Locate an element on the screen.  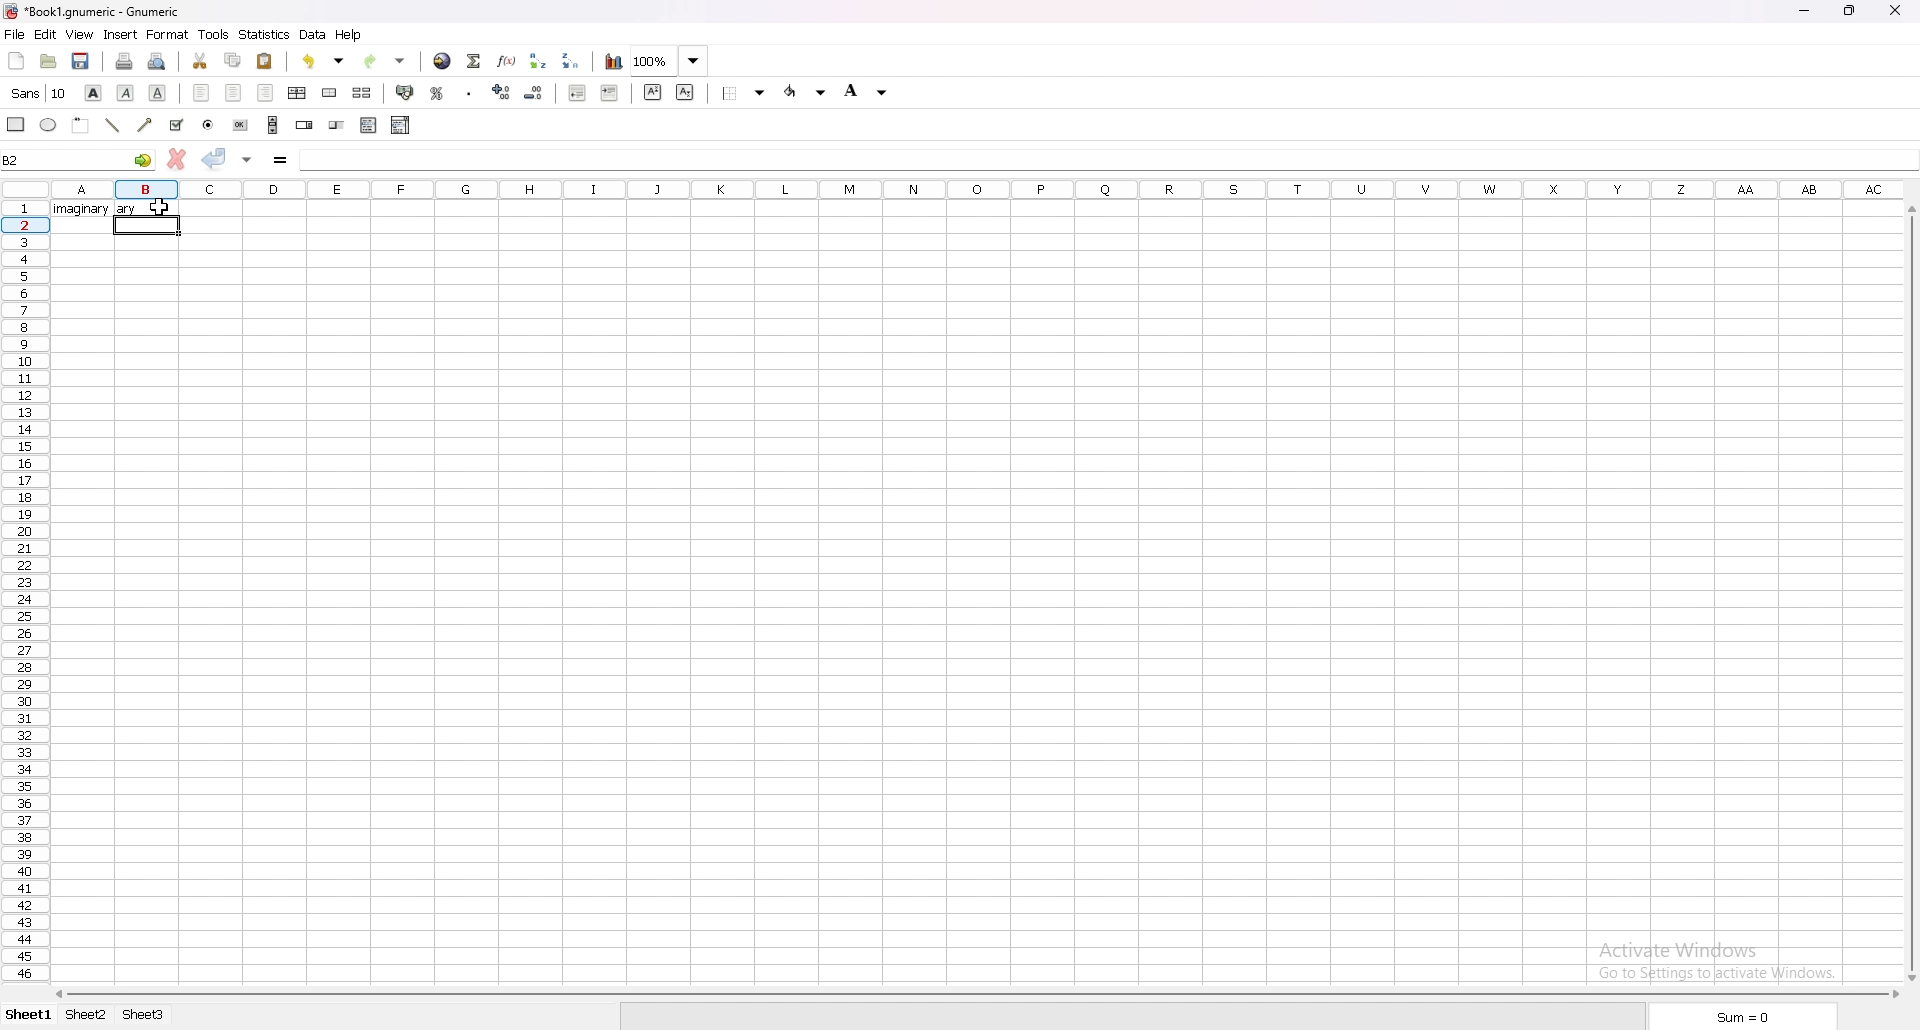
decrease decimals is located at coordinates (534, 92).